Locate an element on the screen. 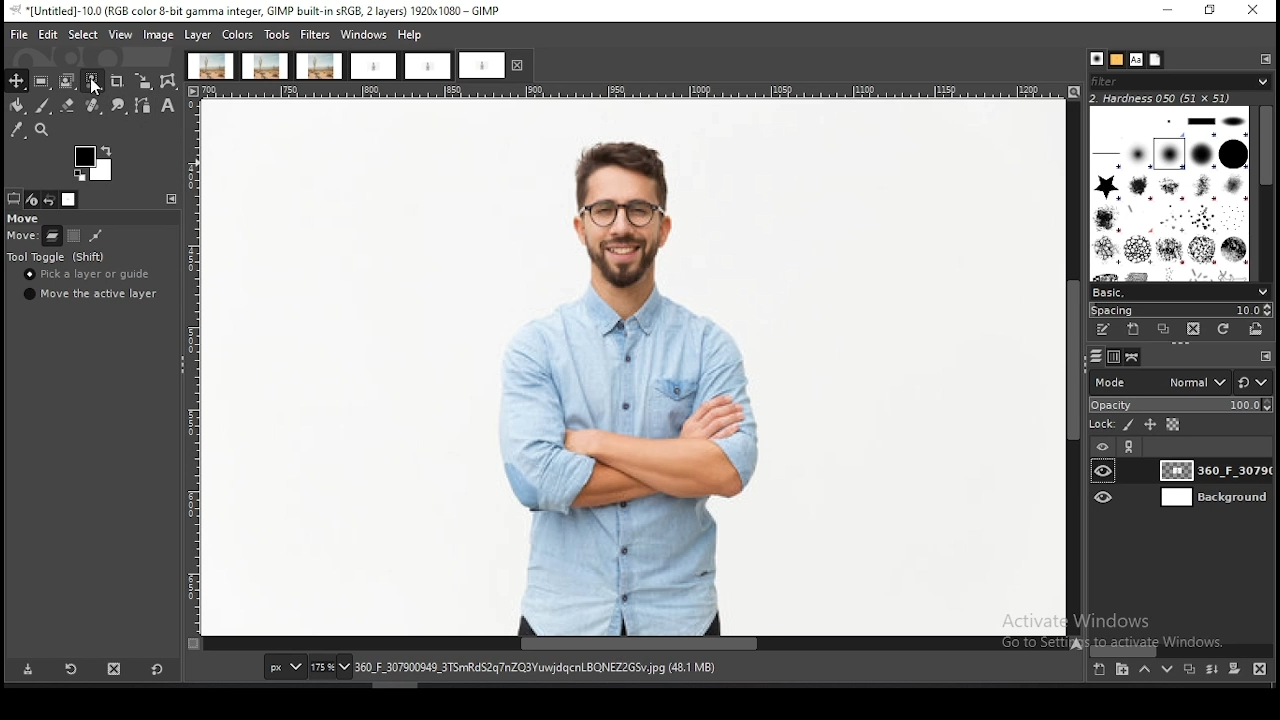 Image resolution: width=1280 pixels, height=720 pixels. move channel is located at coordinates (74, 237).